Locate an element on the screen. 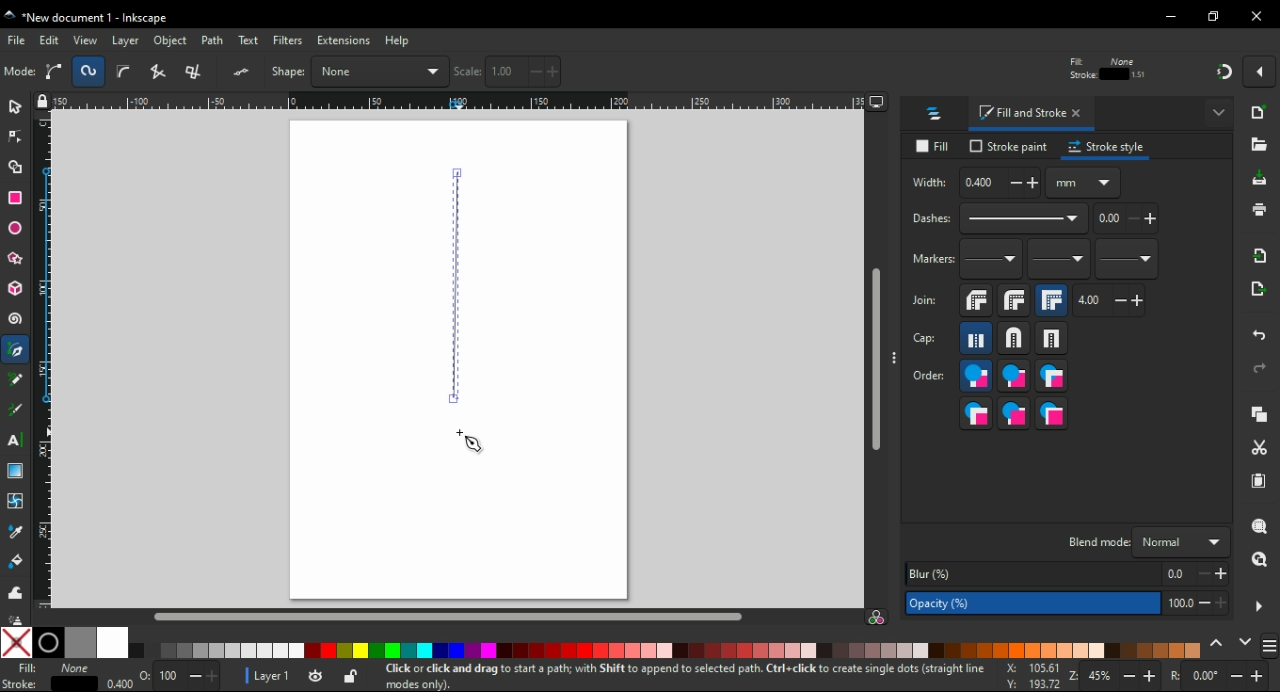  color schemes is located at coordinates (1268, 649).